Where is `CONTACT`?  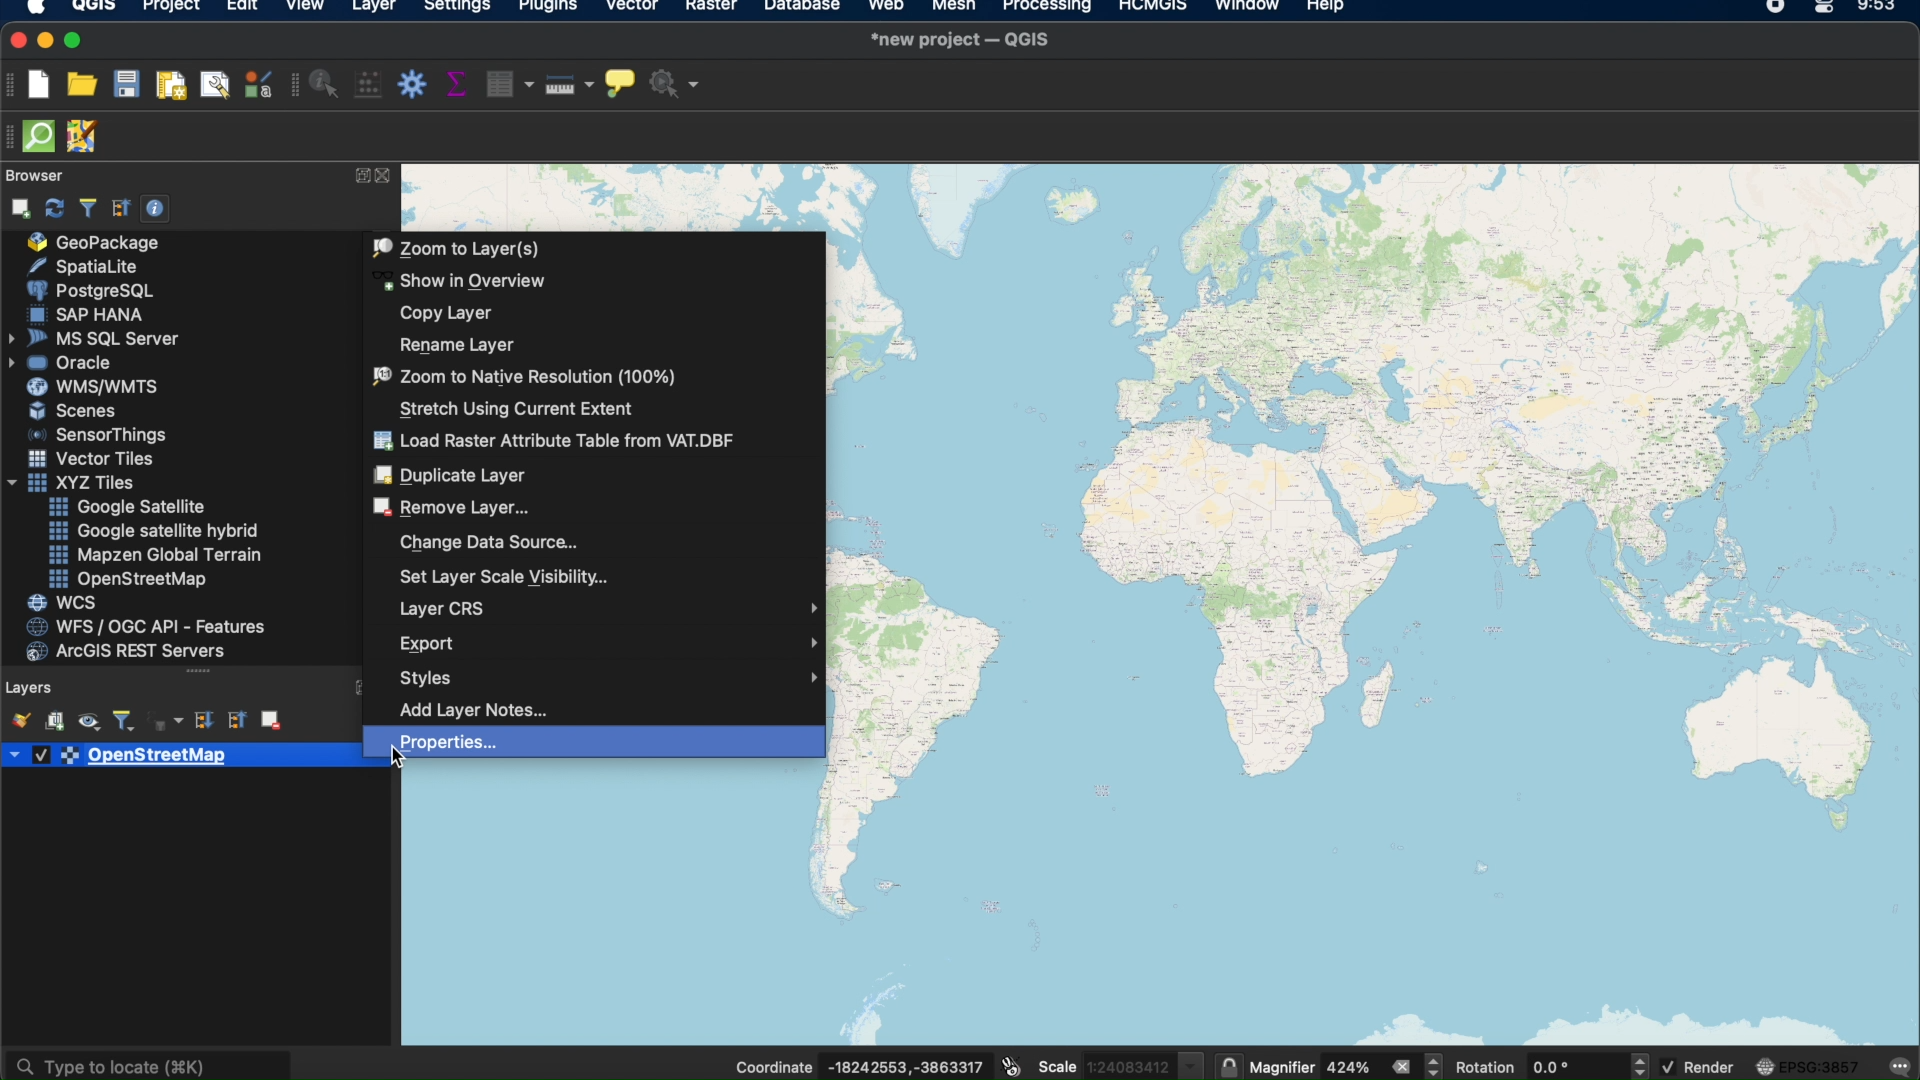
CONTACT is located at coordinates (386, 175).